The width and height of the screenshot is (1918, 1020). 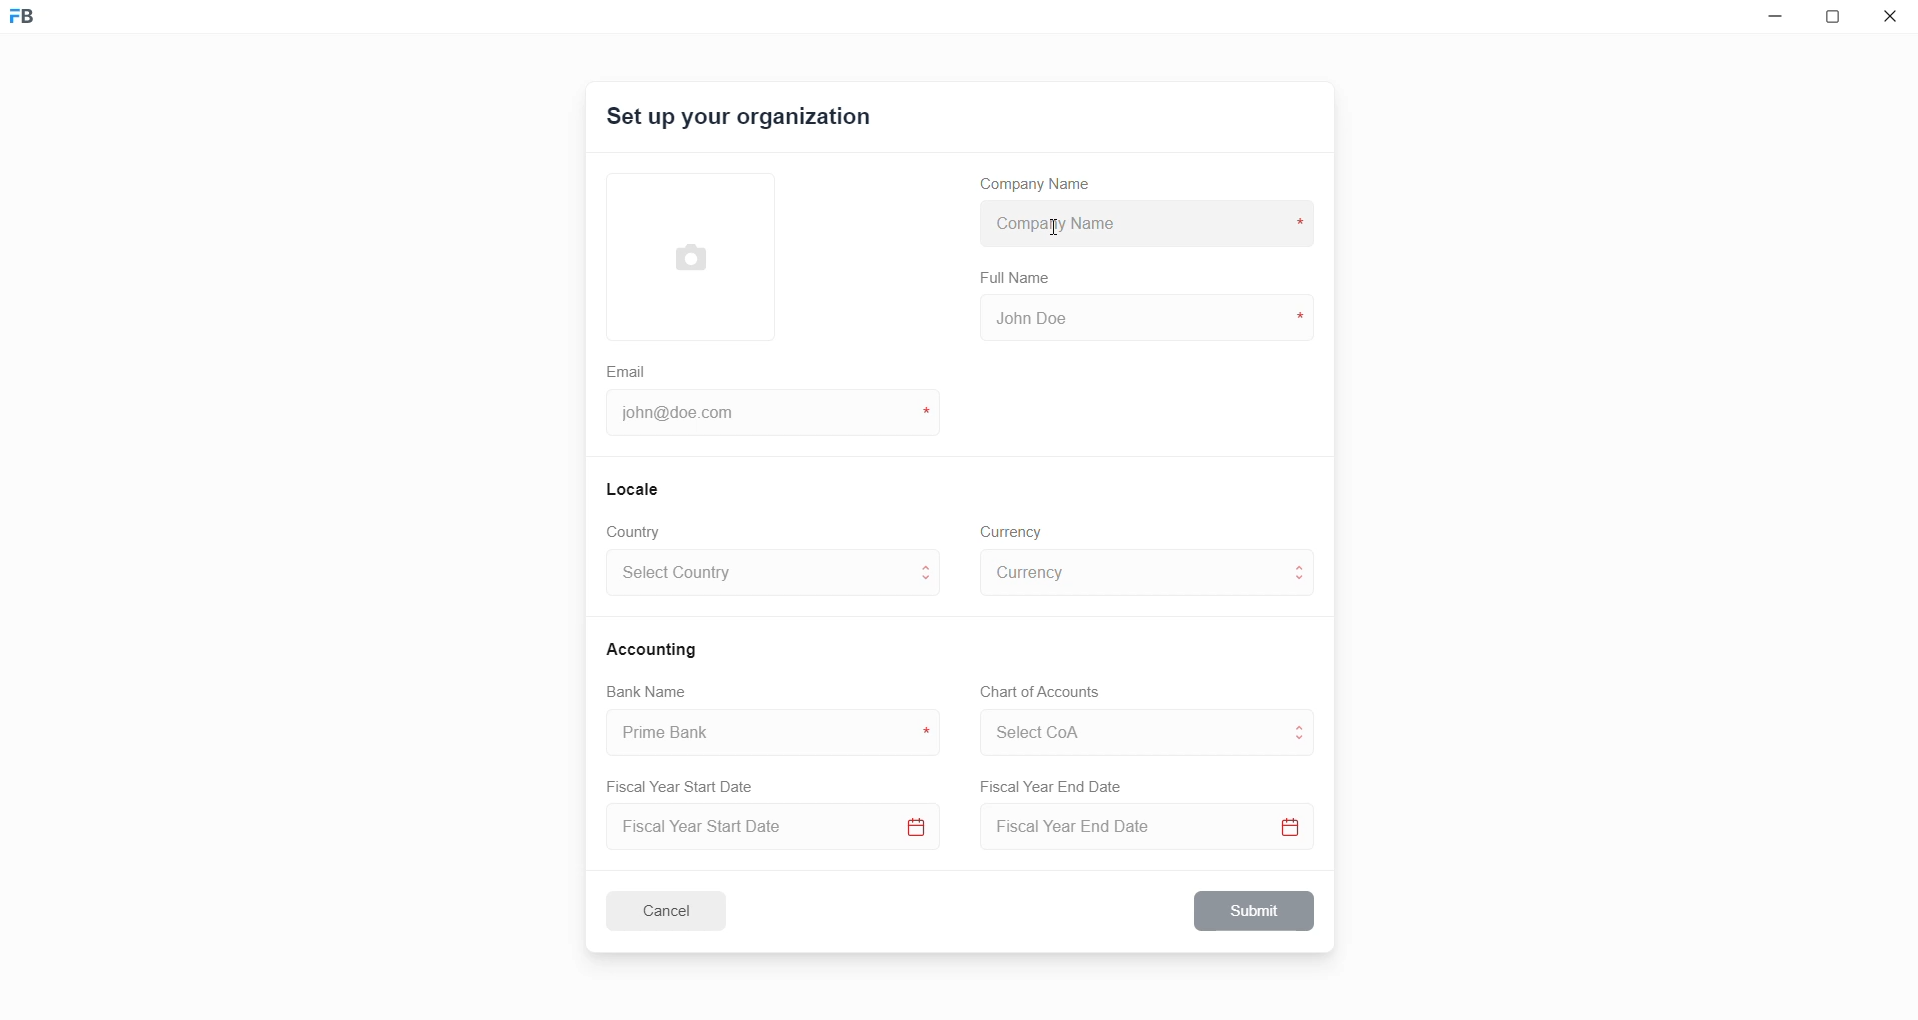 What do you see at coordinates (1771, 21) in the screenshot?
I see `minimize` at bounding box center [1771, 21].